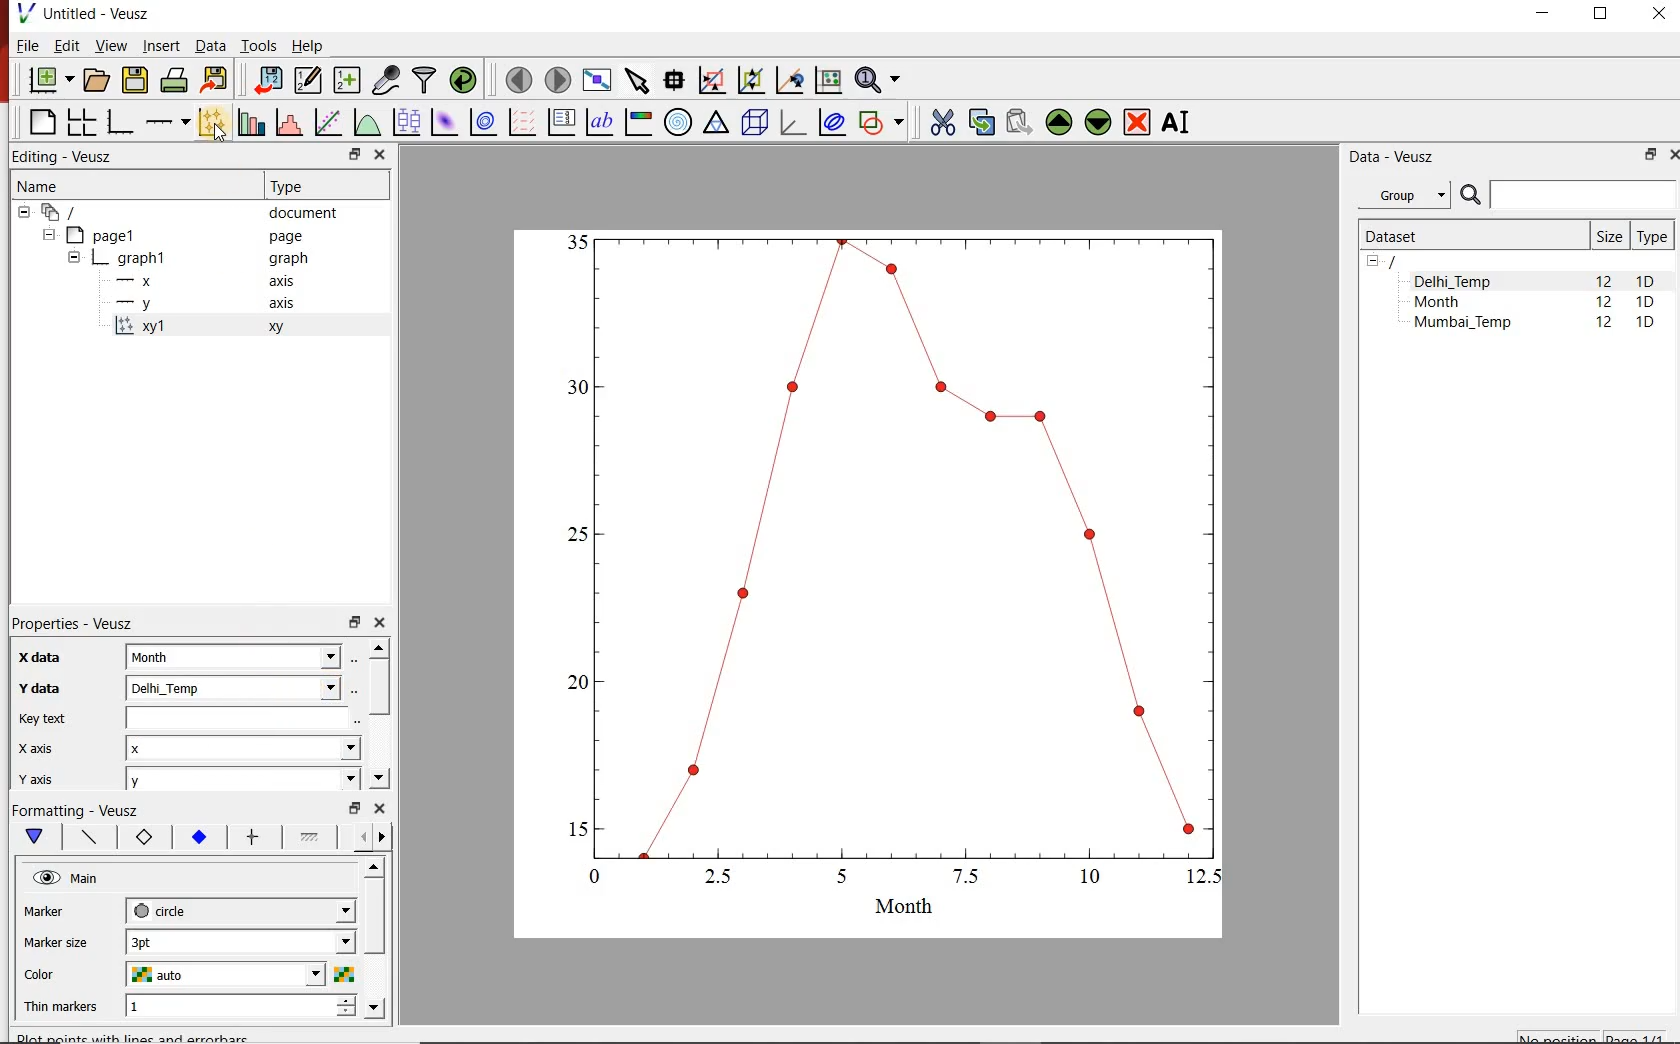 This screenshot has width=1680, height=1044. Describe the element at coordinates (1646, 281) in the screenshot. I see `1D` at that location.